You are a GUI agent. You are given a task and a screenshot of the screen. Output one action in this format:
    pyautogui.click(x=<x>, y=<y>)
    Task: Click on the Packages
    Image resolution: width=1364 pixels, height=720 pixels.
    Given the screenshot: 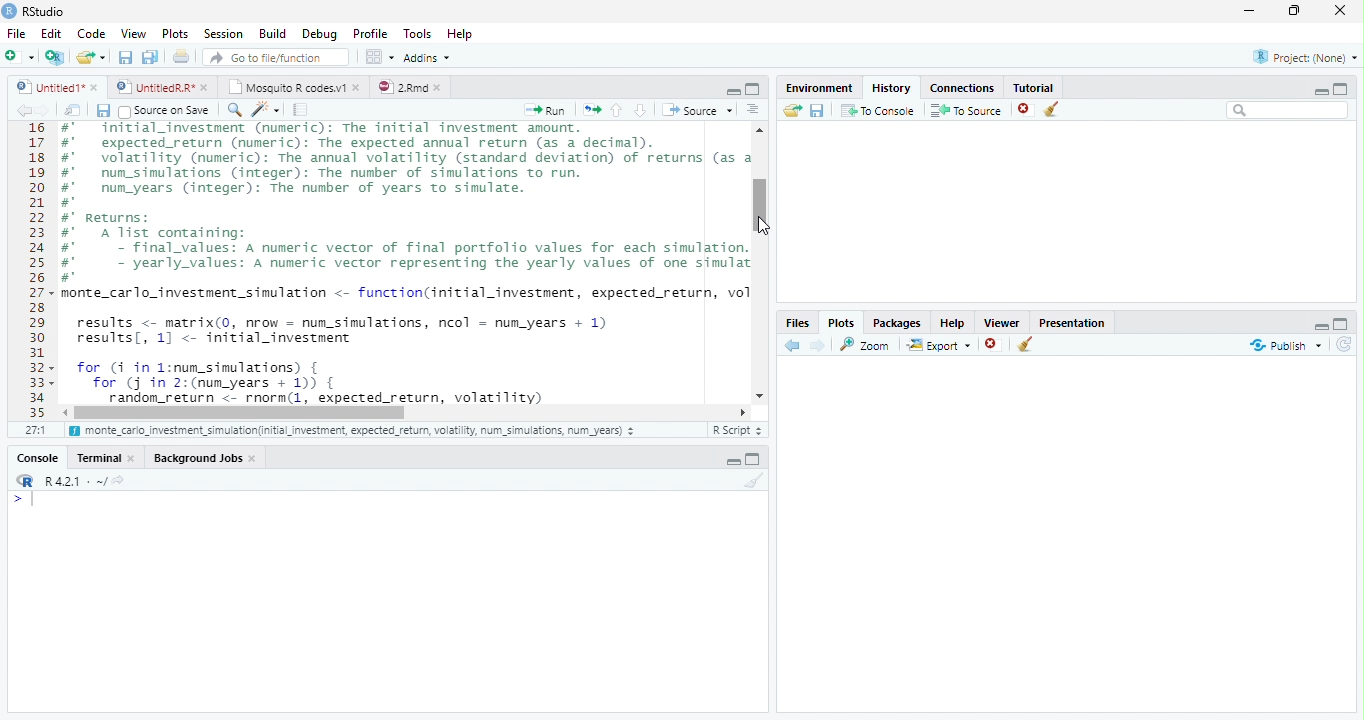 What is the action you would take?
    pyautogui.click(x=896, y=321)
    